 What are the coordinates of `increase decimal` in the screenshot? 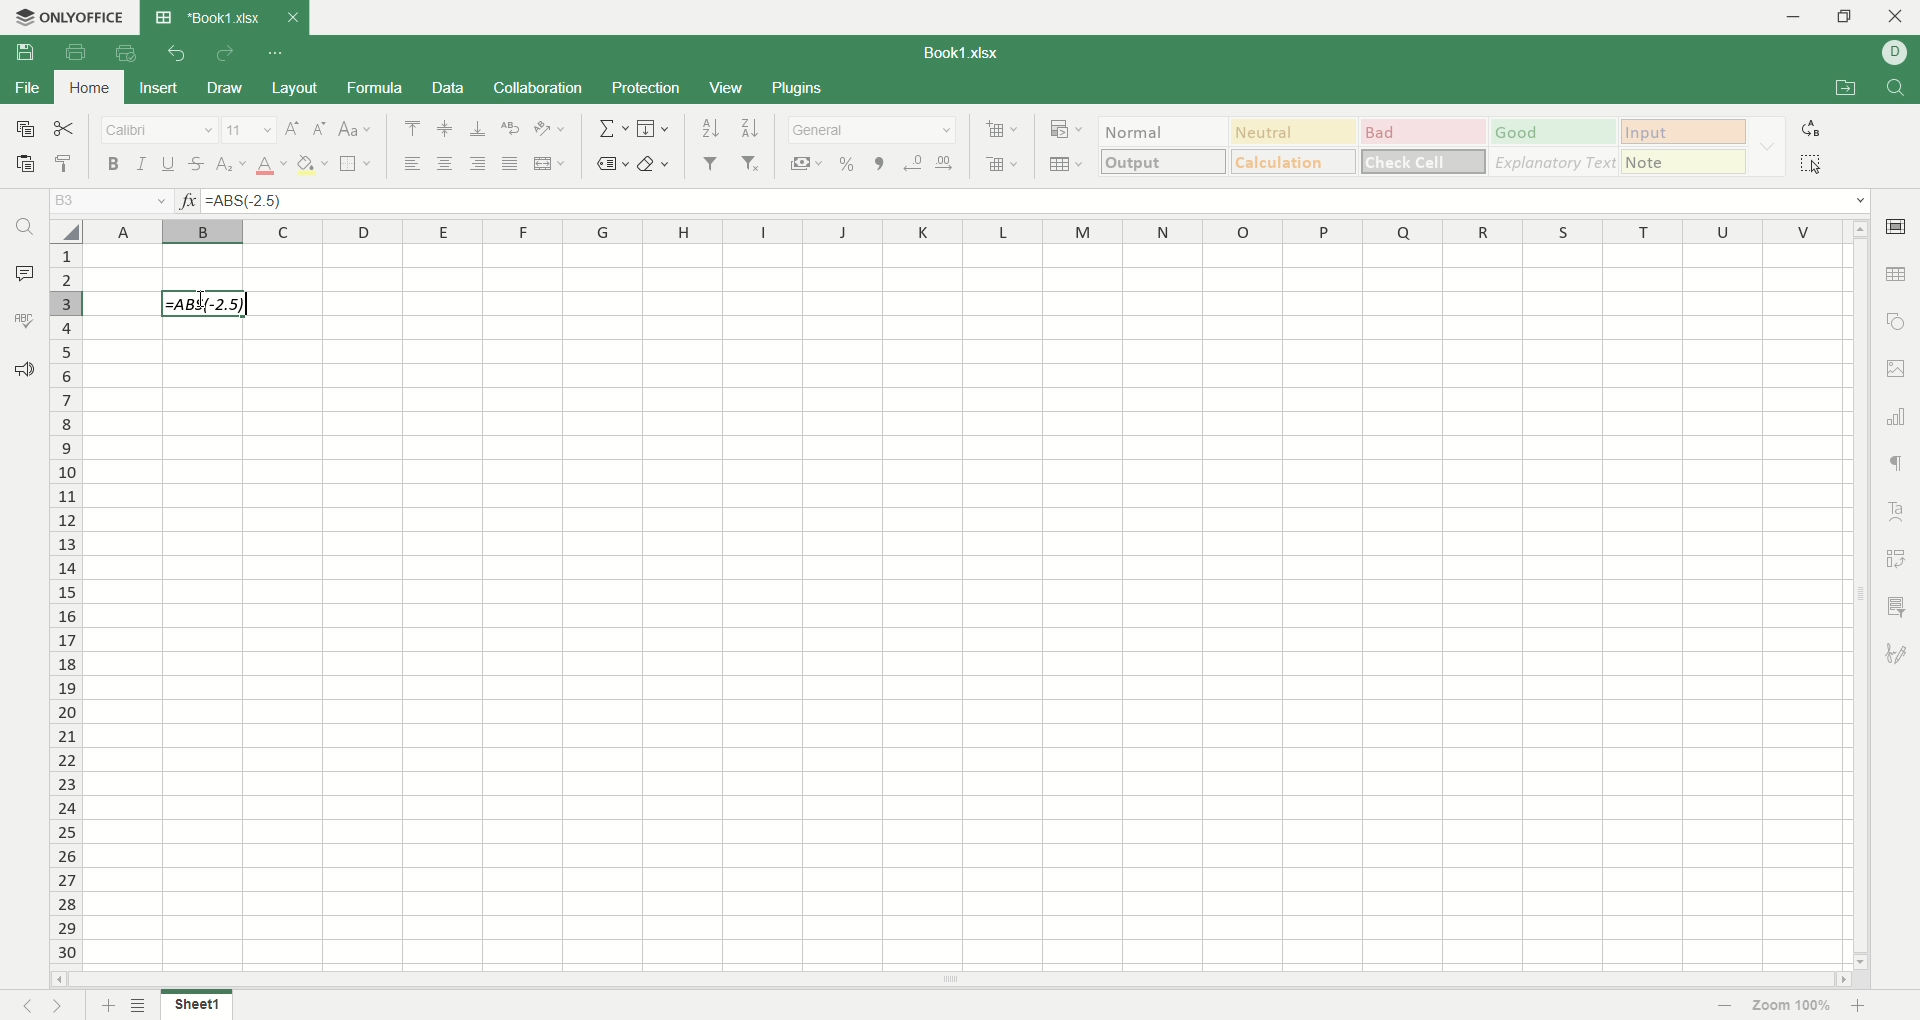 It's located at (945, 164).